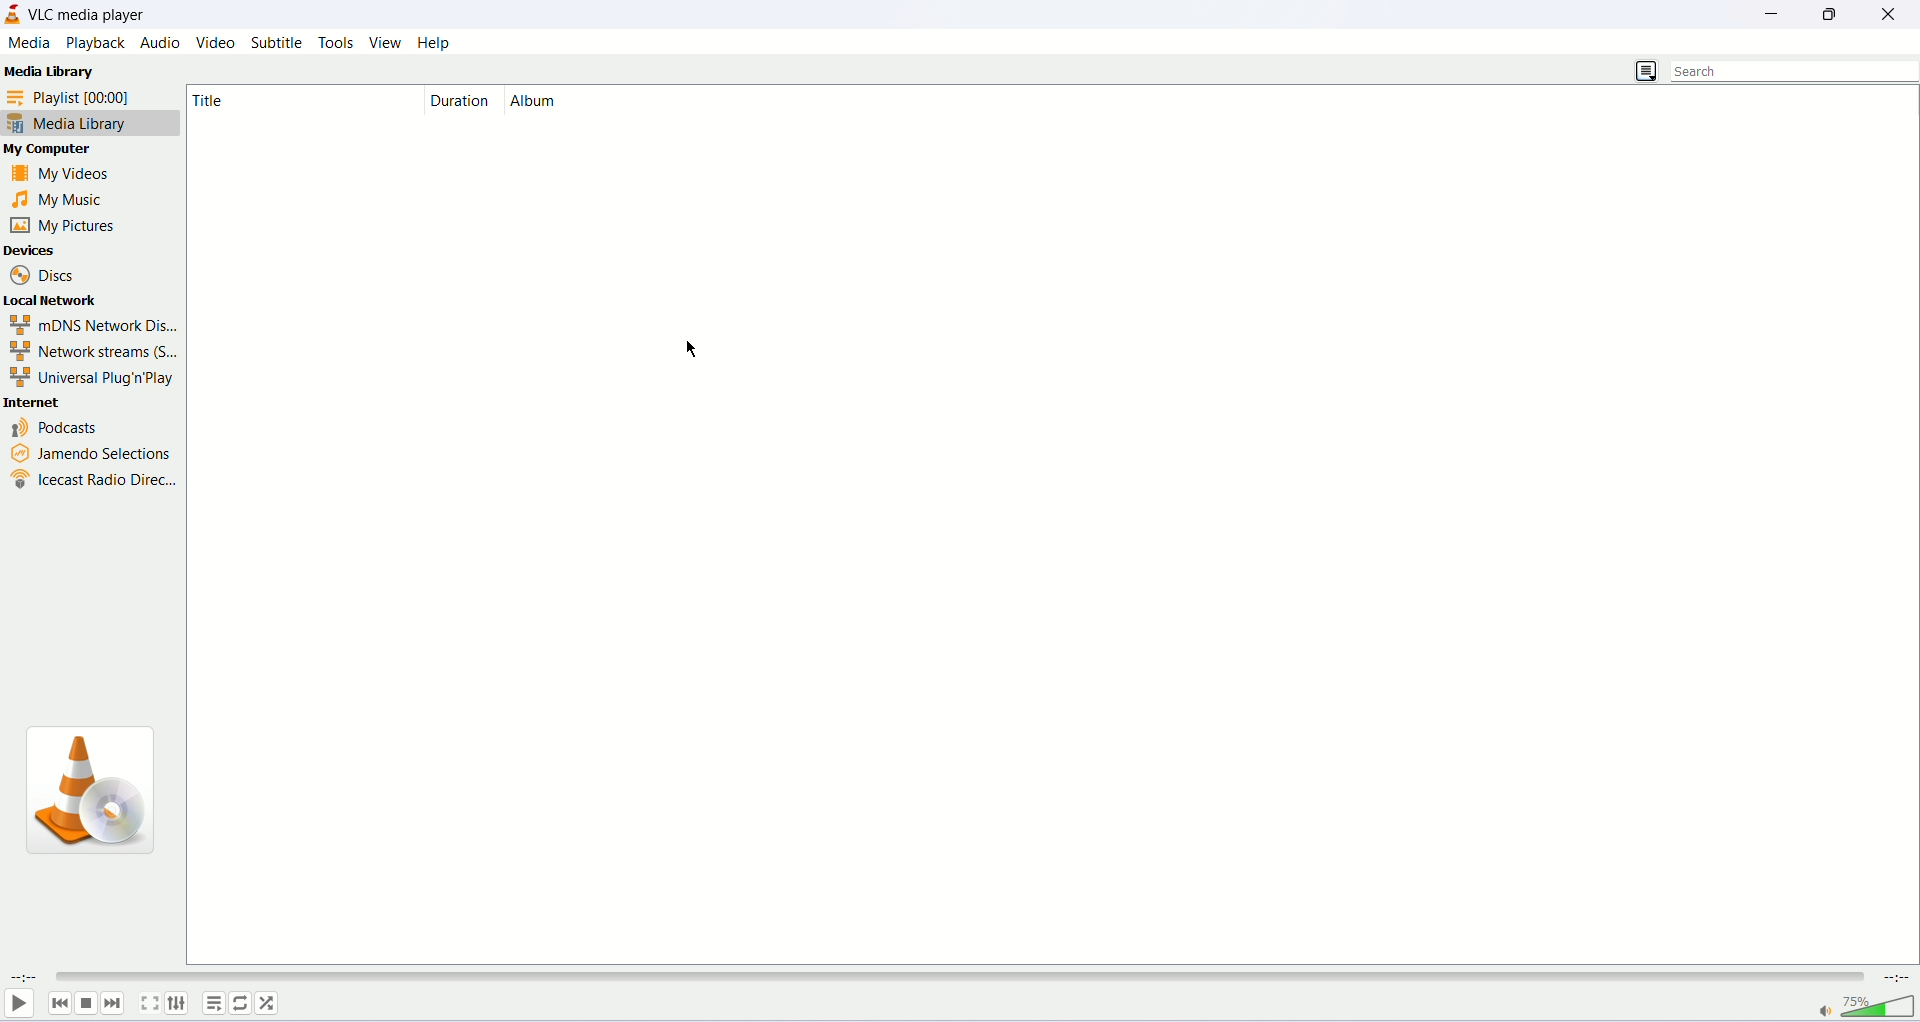 This screenshot has width=1920, height=1022. What do you see at coordinates (241, 1003) in the screenshot?
I see `loop` at bounding box center [241, 1003].